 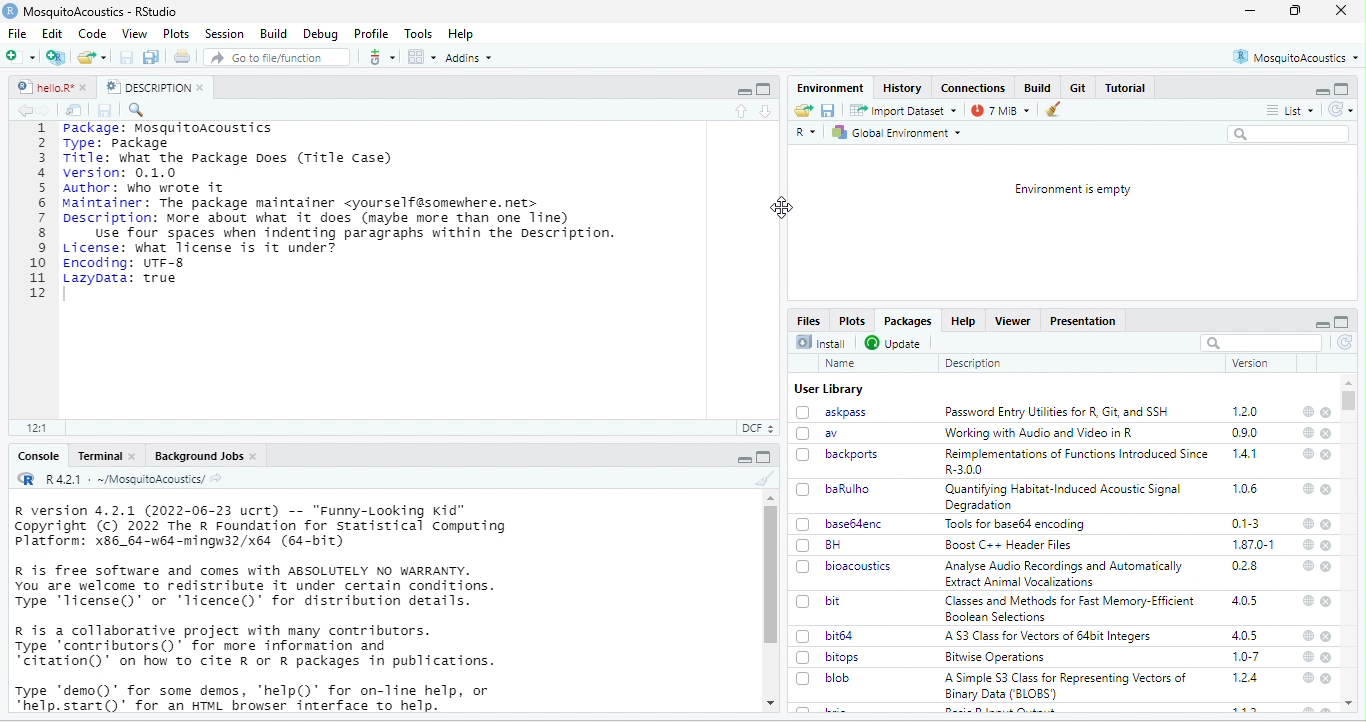 What do you see at coordinates (911, 322) in the screenshot?
I see `Packages` at bounding box center [911, 322].